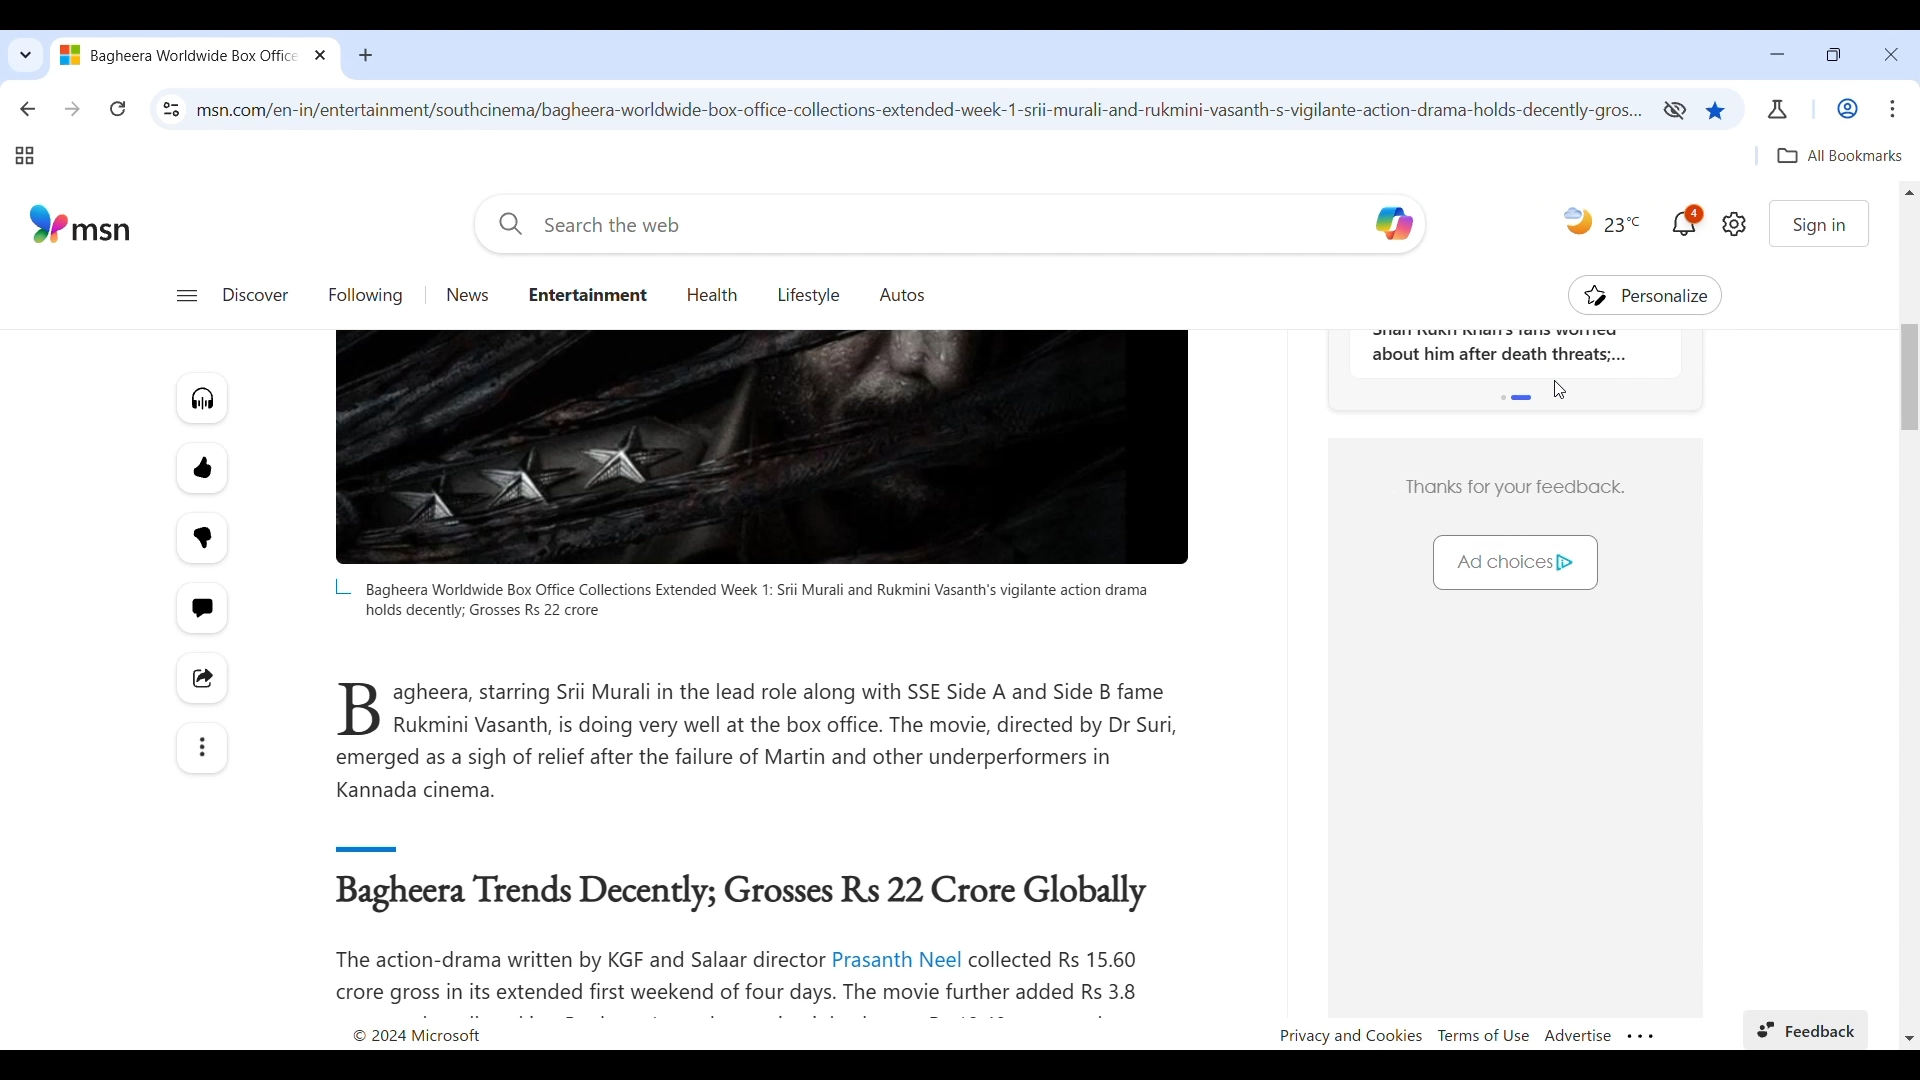 The width and height of the screenshot is (1920, 1080). What do you see at coordinates (1506, 564) in the screenshot?
I see `Ad choices ` at bounding box center [1506, 564].